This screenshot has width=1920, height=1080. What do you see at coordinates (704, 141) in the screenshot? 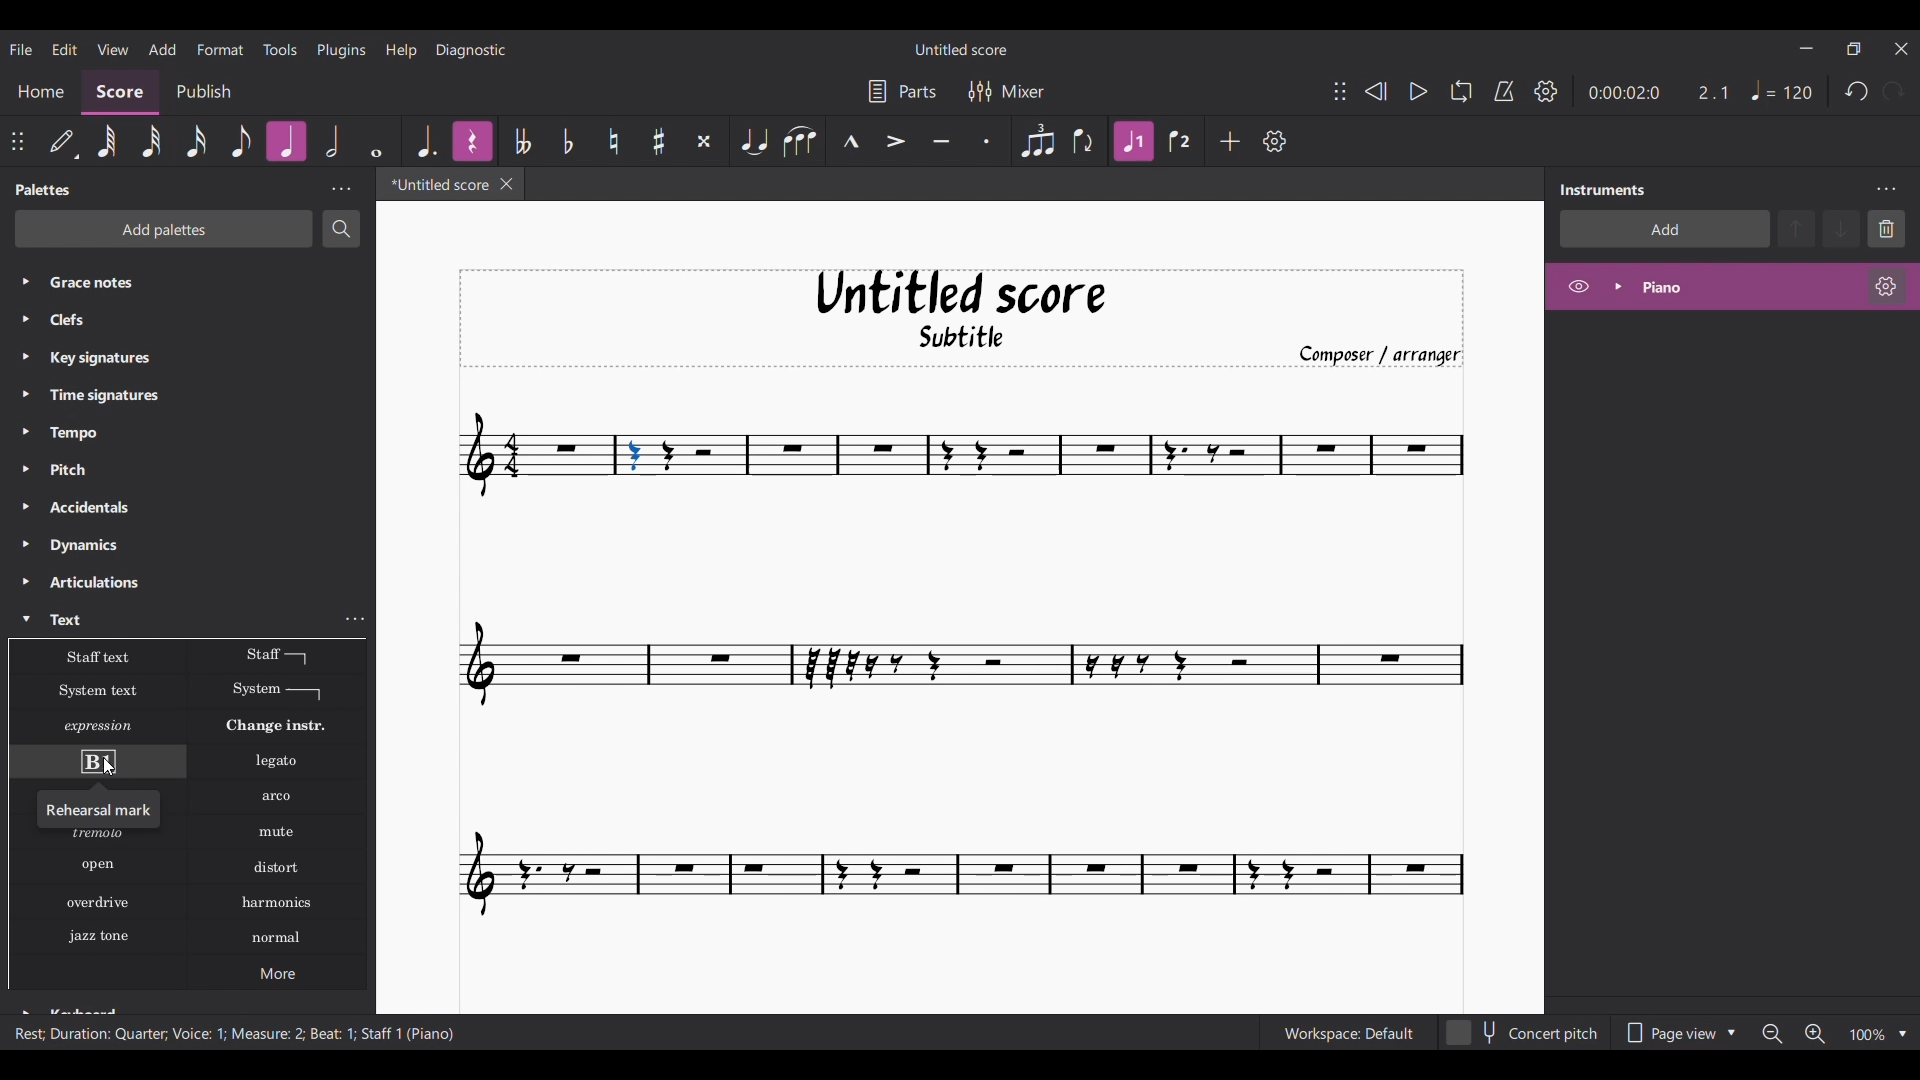
I see `Toggle double sharp` at bounding box center [704, 141].